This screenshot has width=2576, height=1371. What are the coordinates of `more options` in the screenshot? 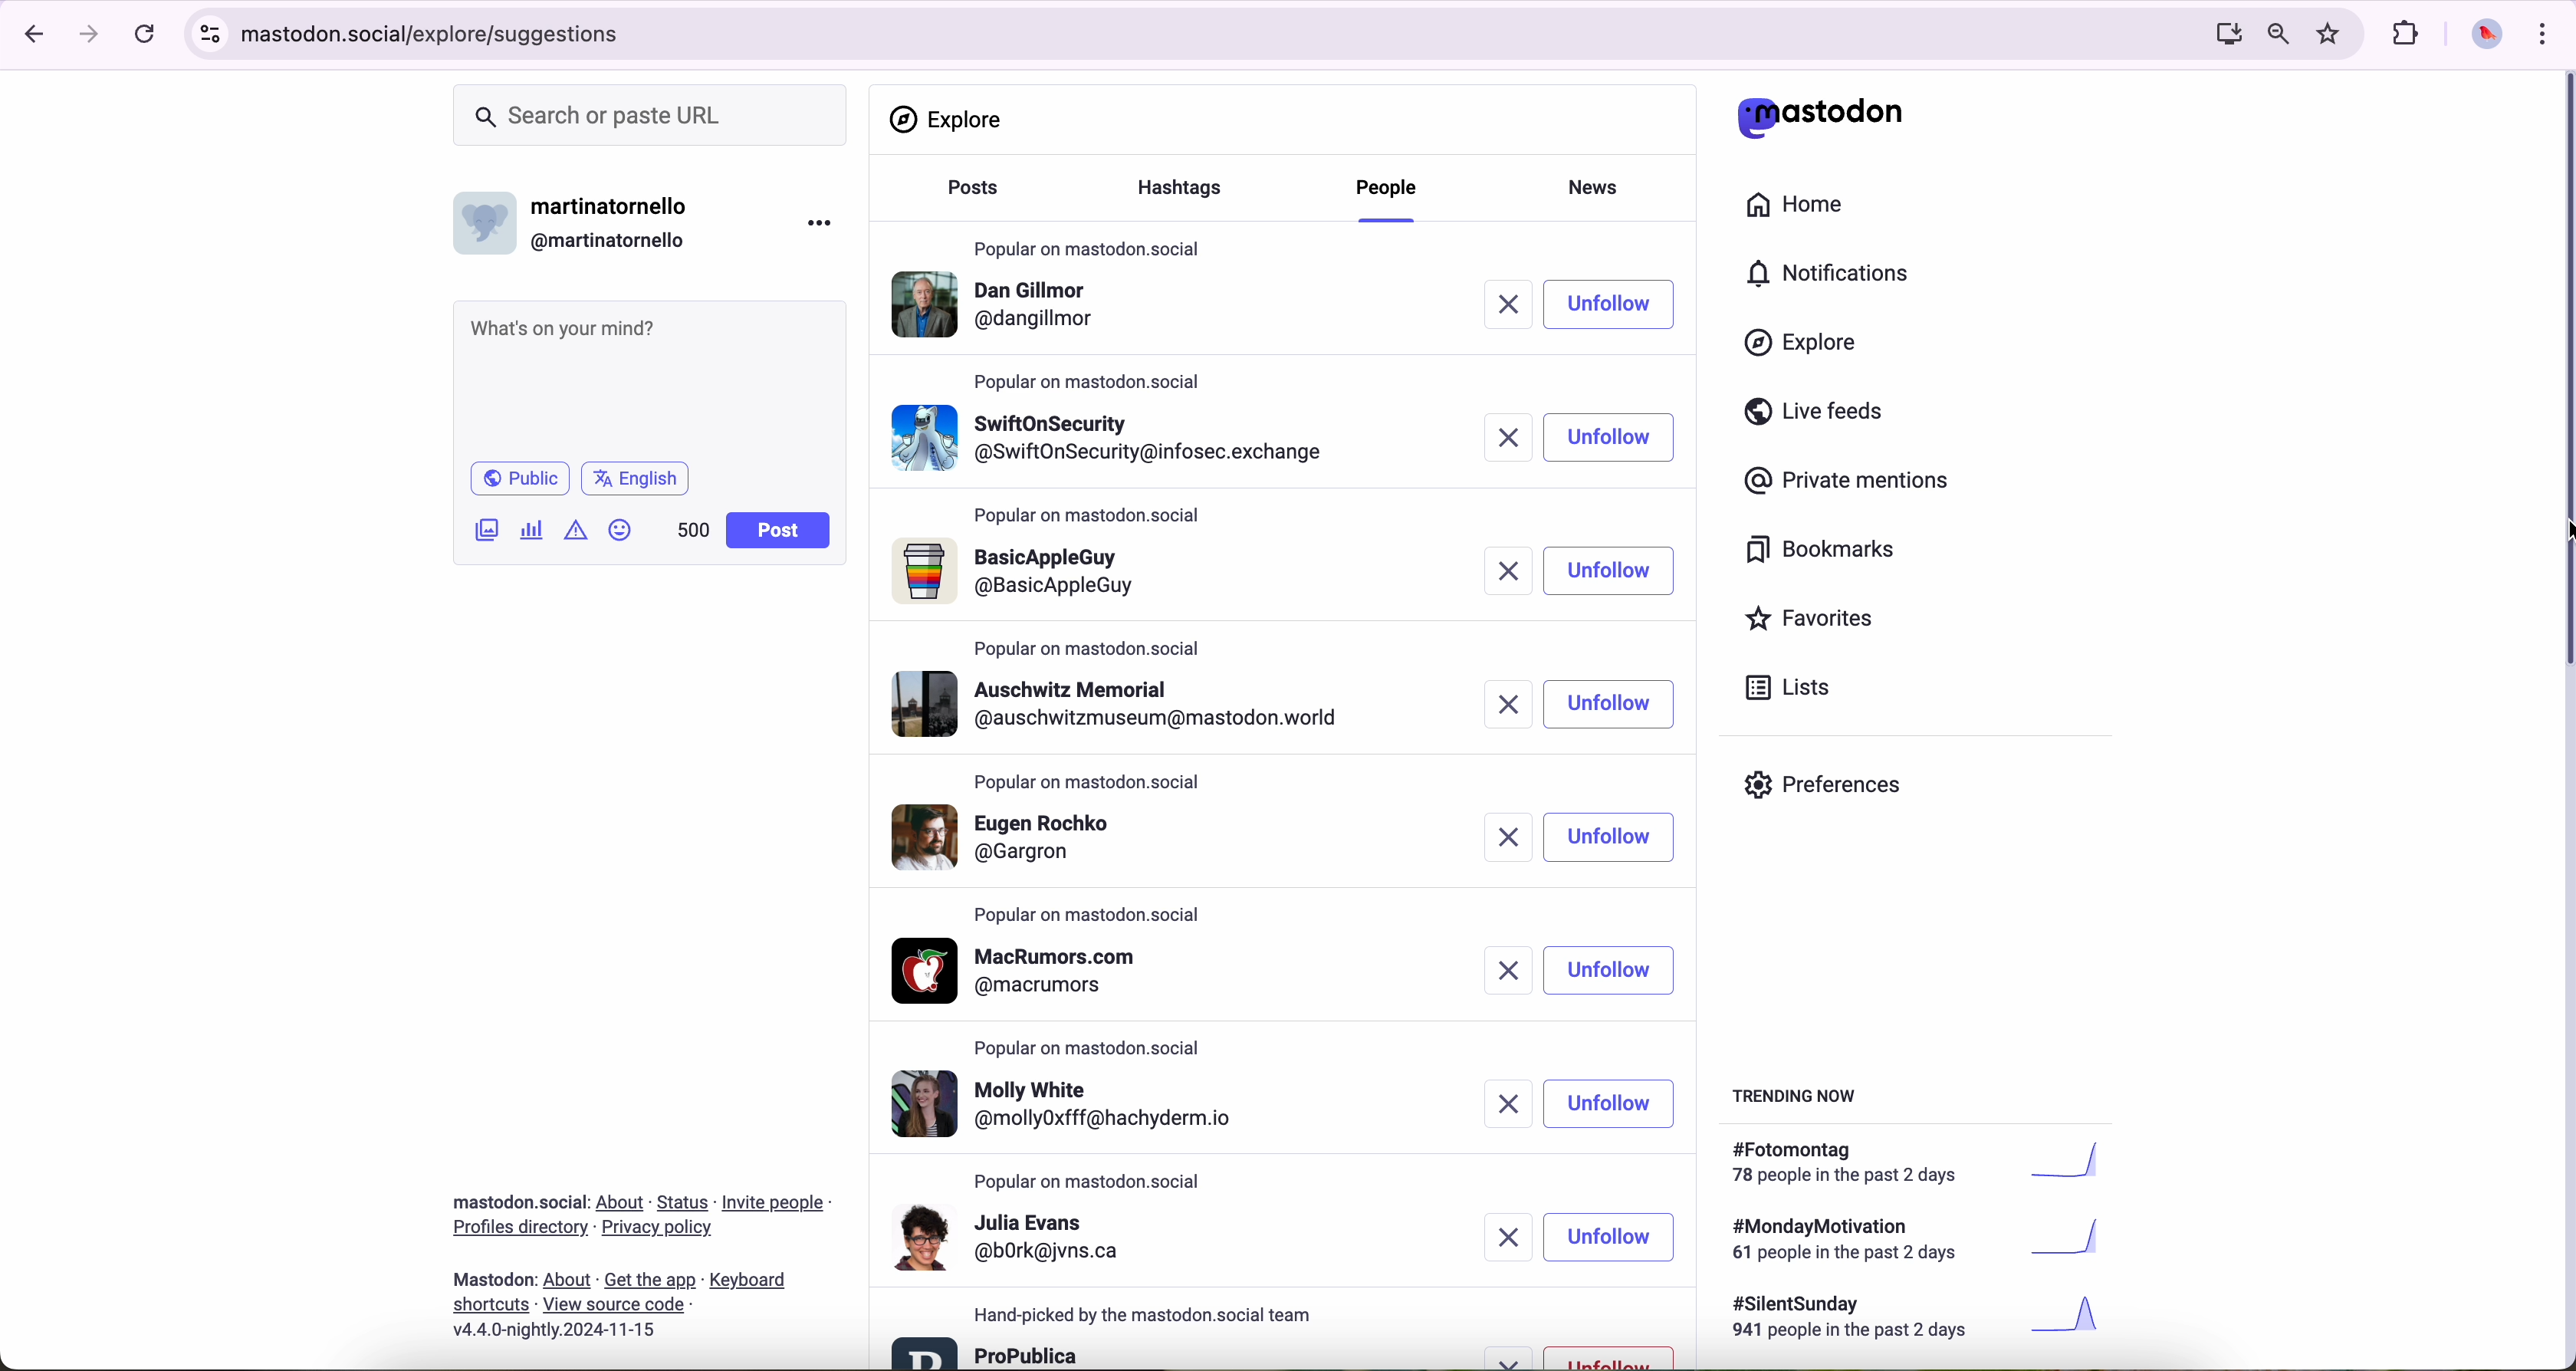 It's located at (824, 222).